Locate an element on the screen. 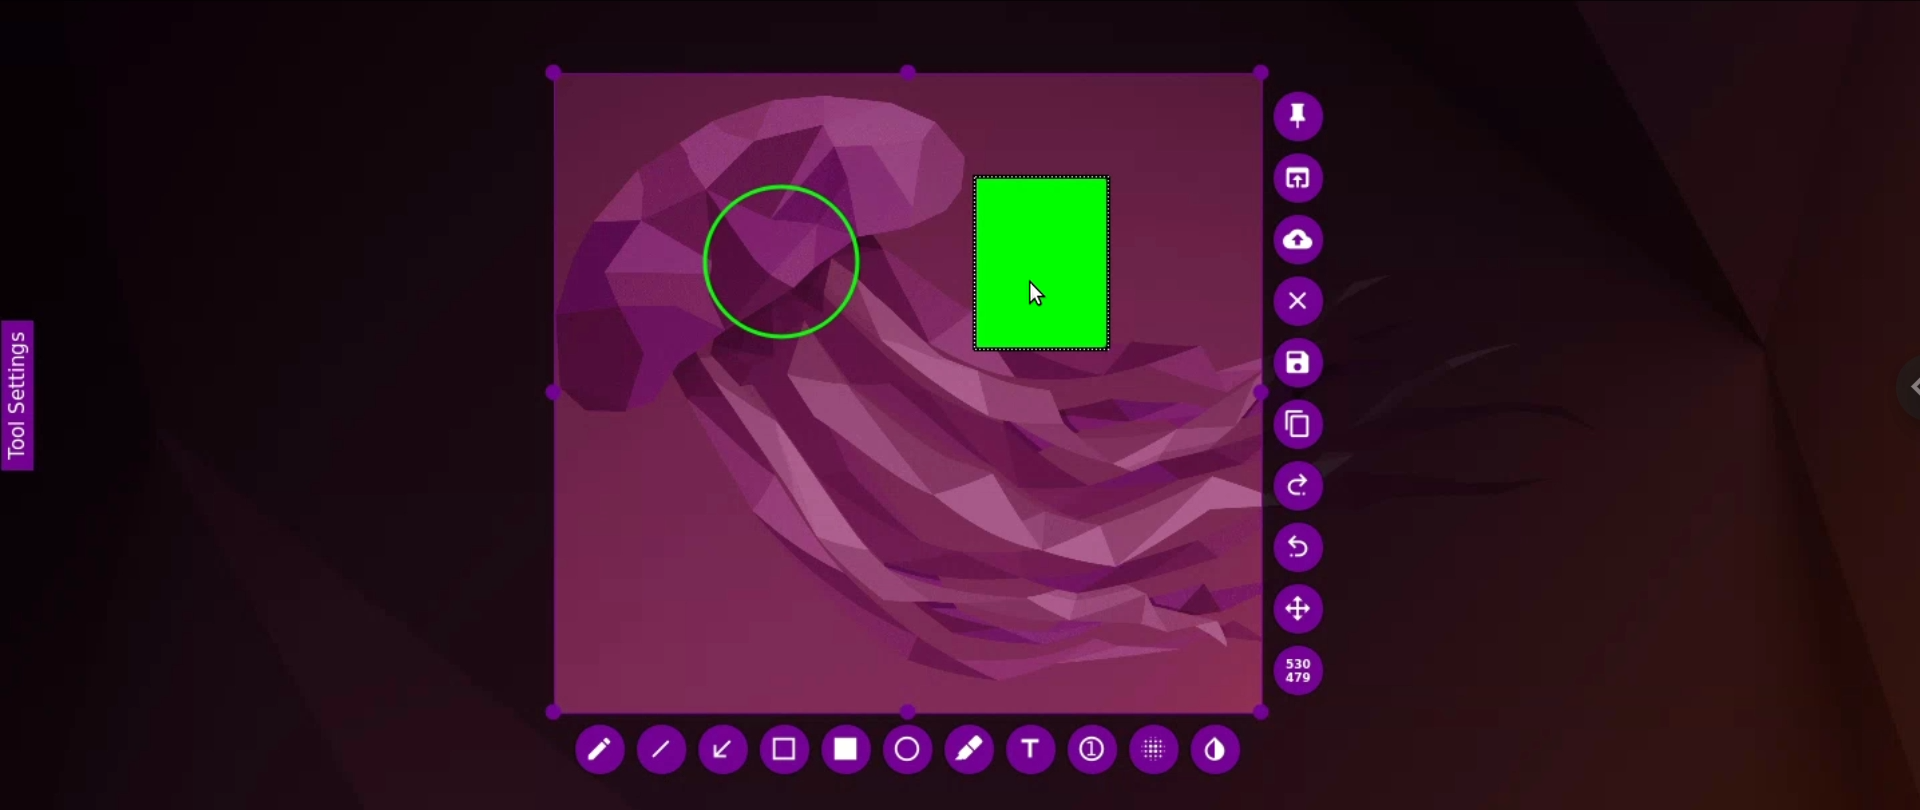  dimensions is located at coordinates (1302, 670).